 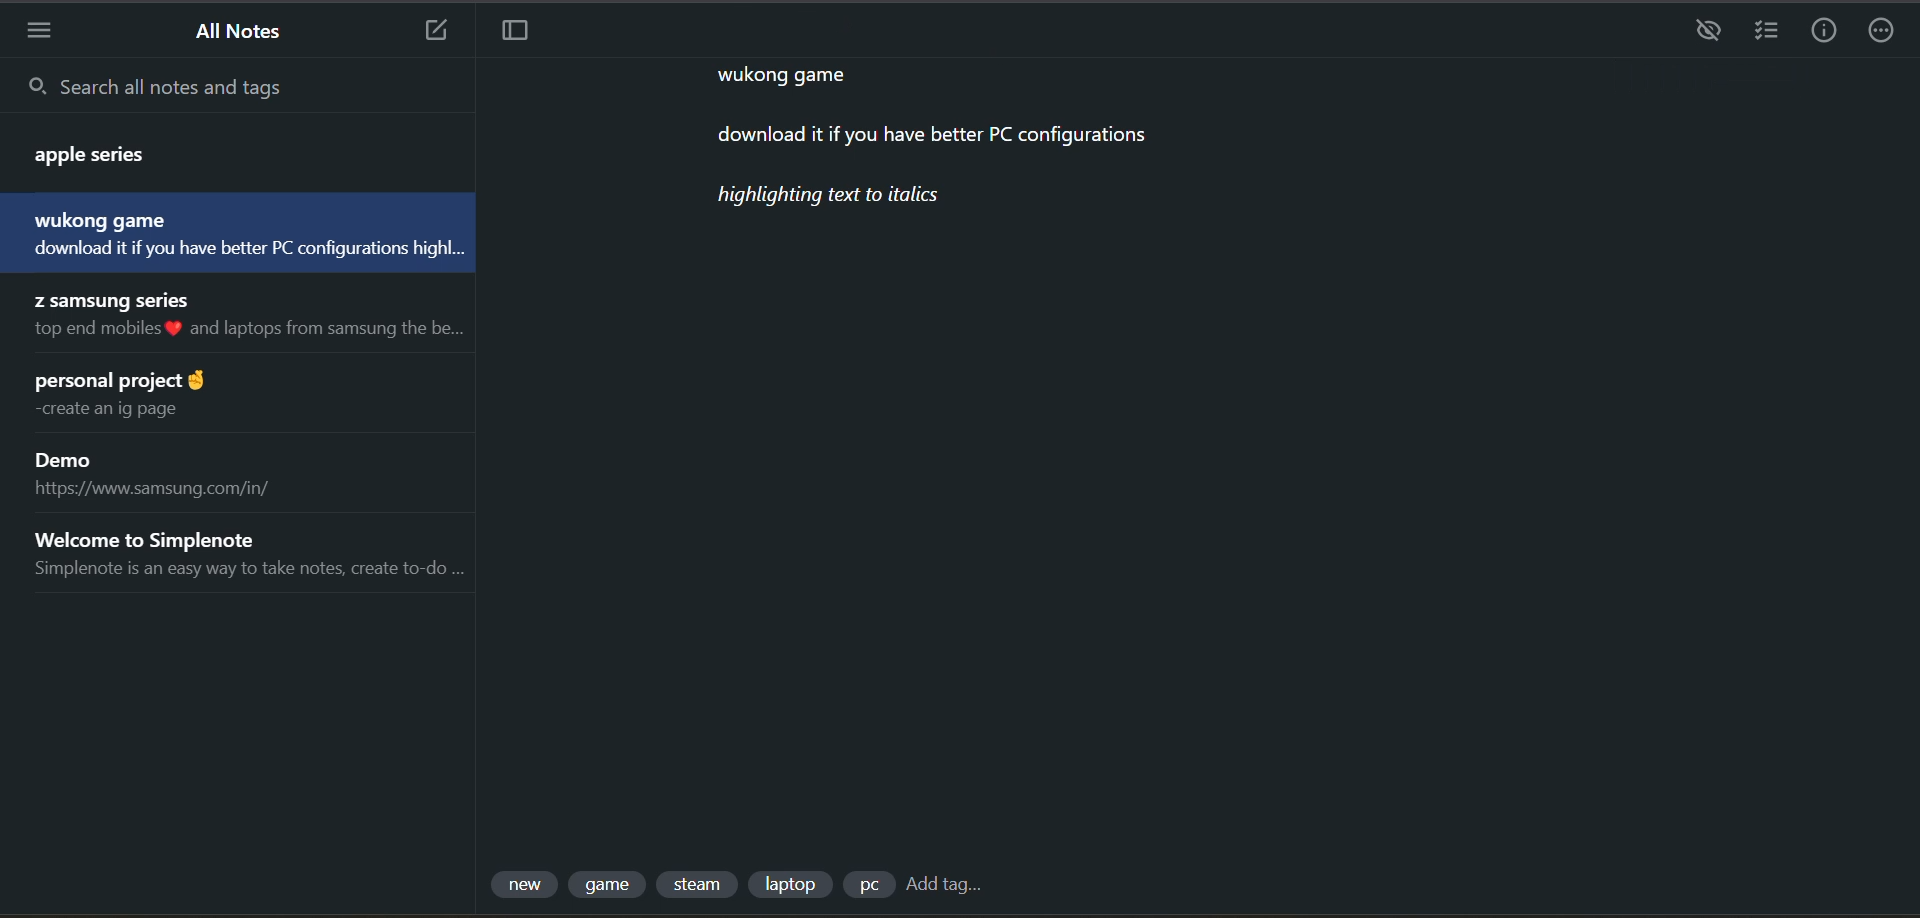 I want to click on note title and preview, so click(x=256, y=319).